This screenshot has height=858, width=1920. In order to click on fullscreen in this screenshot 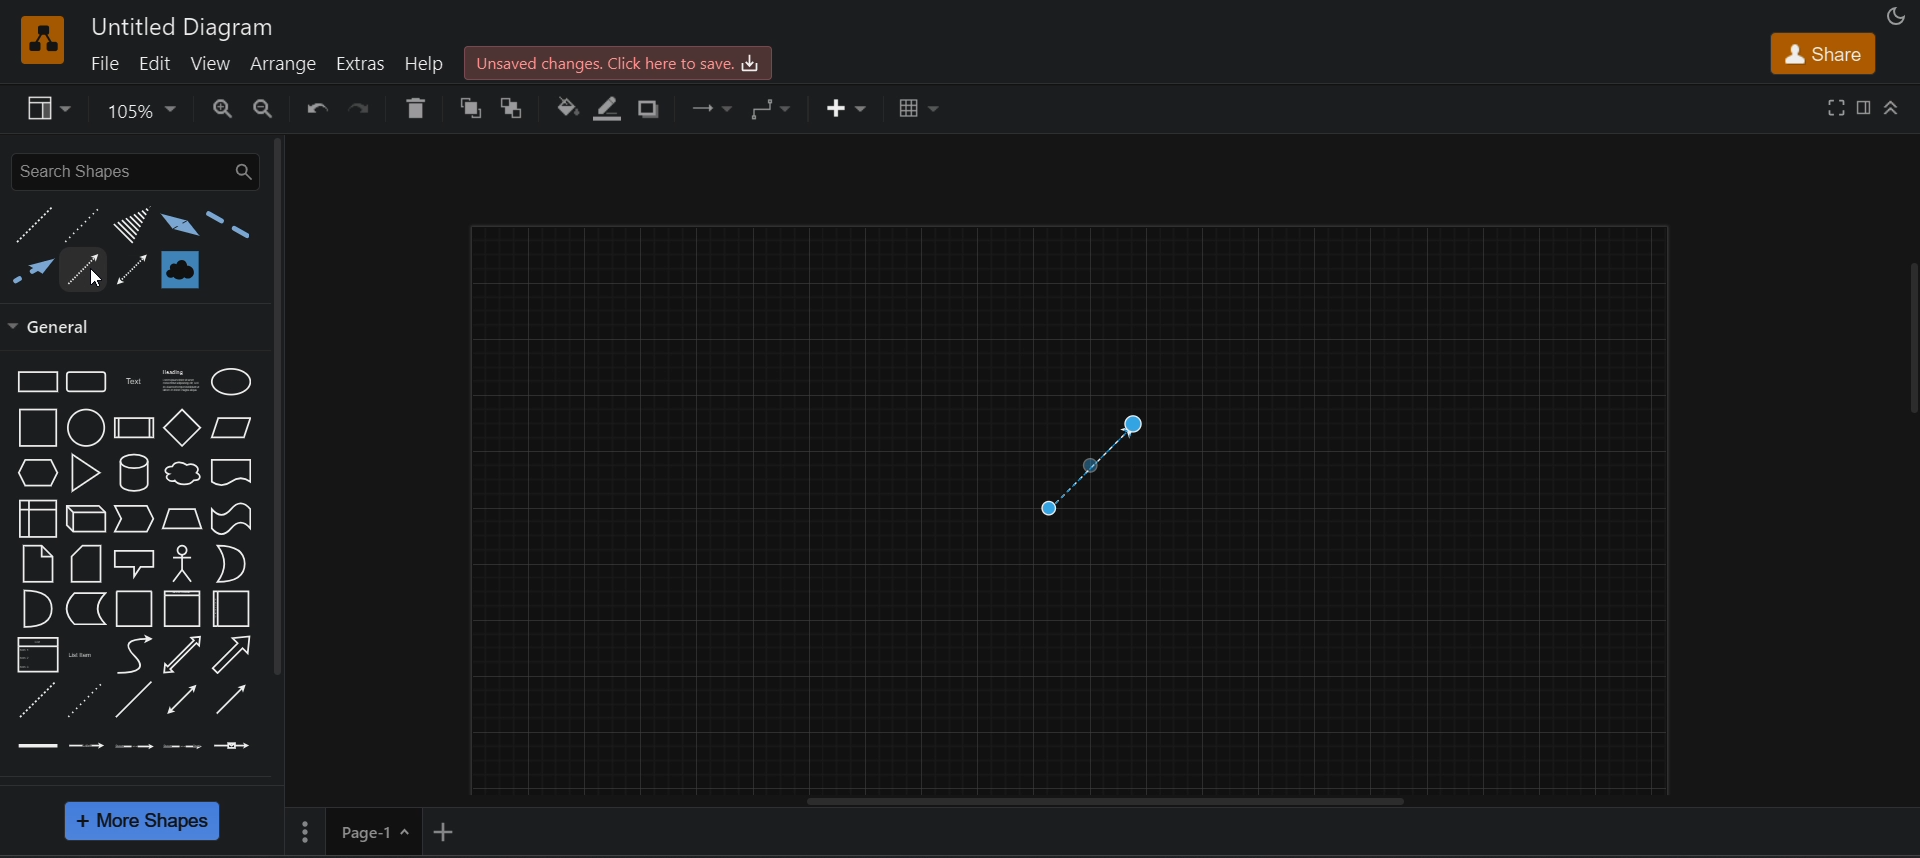, I will do `click(1836, 108)`.